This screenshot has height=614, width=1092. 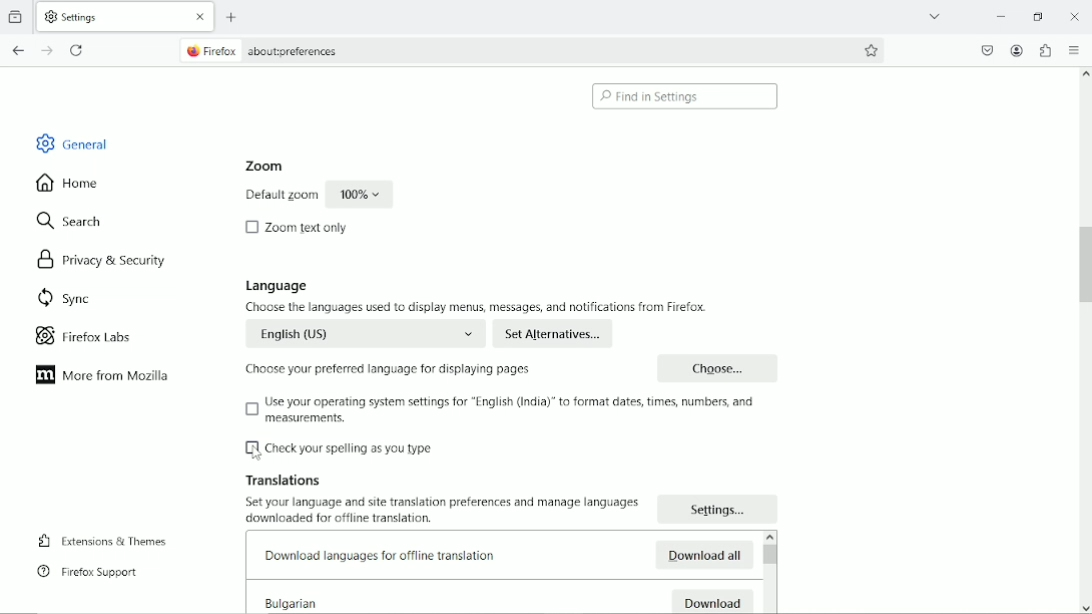 I want to click on Go back, so click(x=18, y=49).